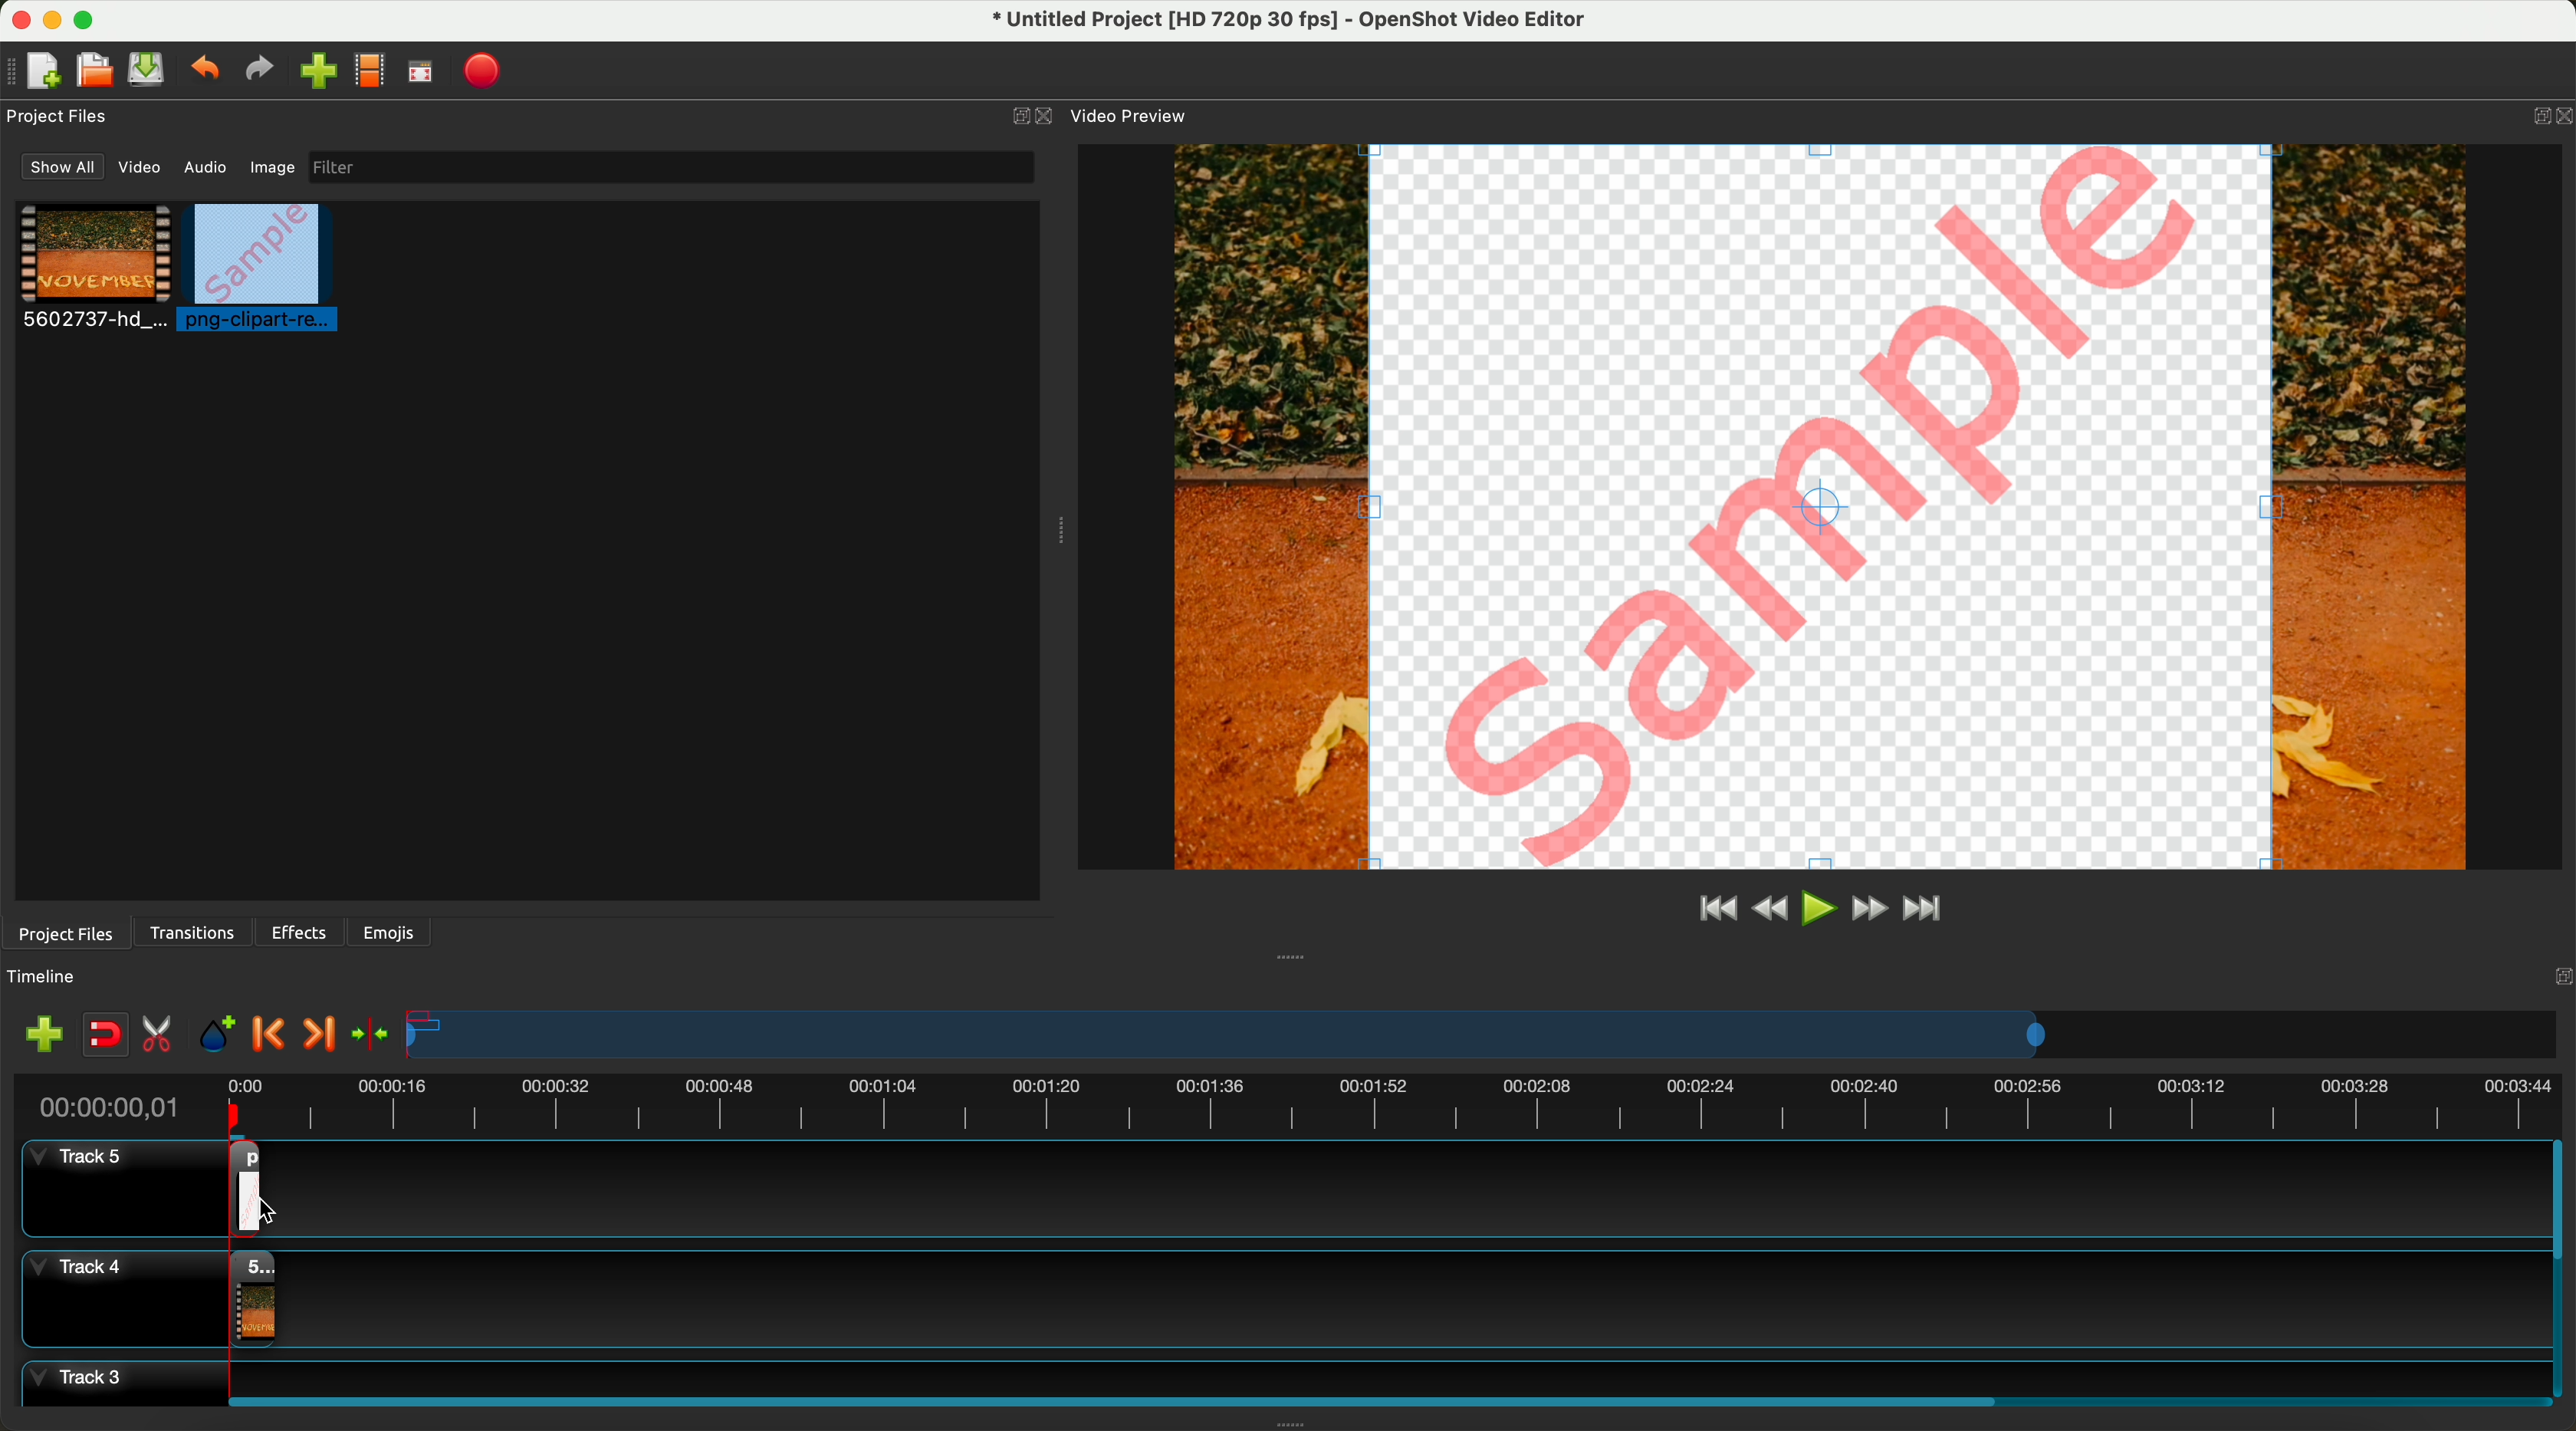 The width and height of the screenshot is (2576, 1431). Describe the element at coordinates (666, 167) in the screenshot. I see `filter` at that location.